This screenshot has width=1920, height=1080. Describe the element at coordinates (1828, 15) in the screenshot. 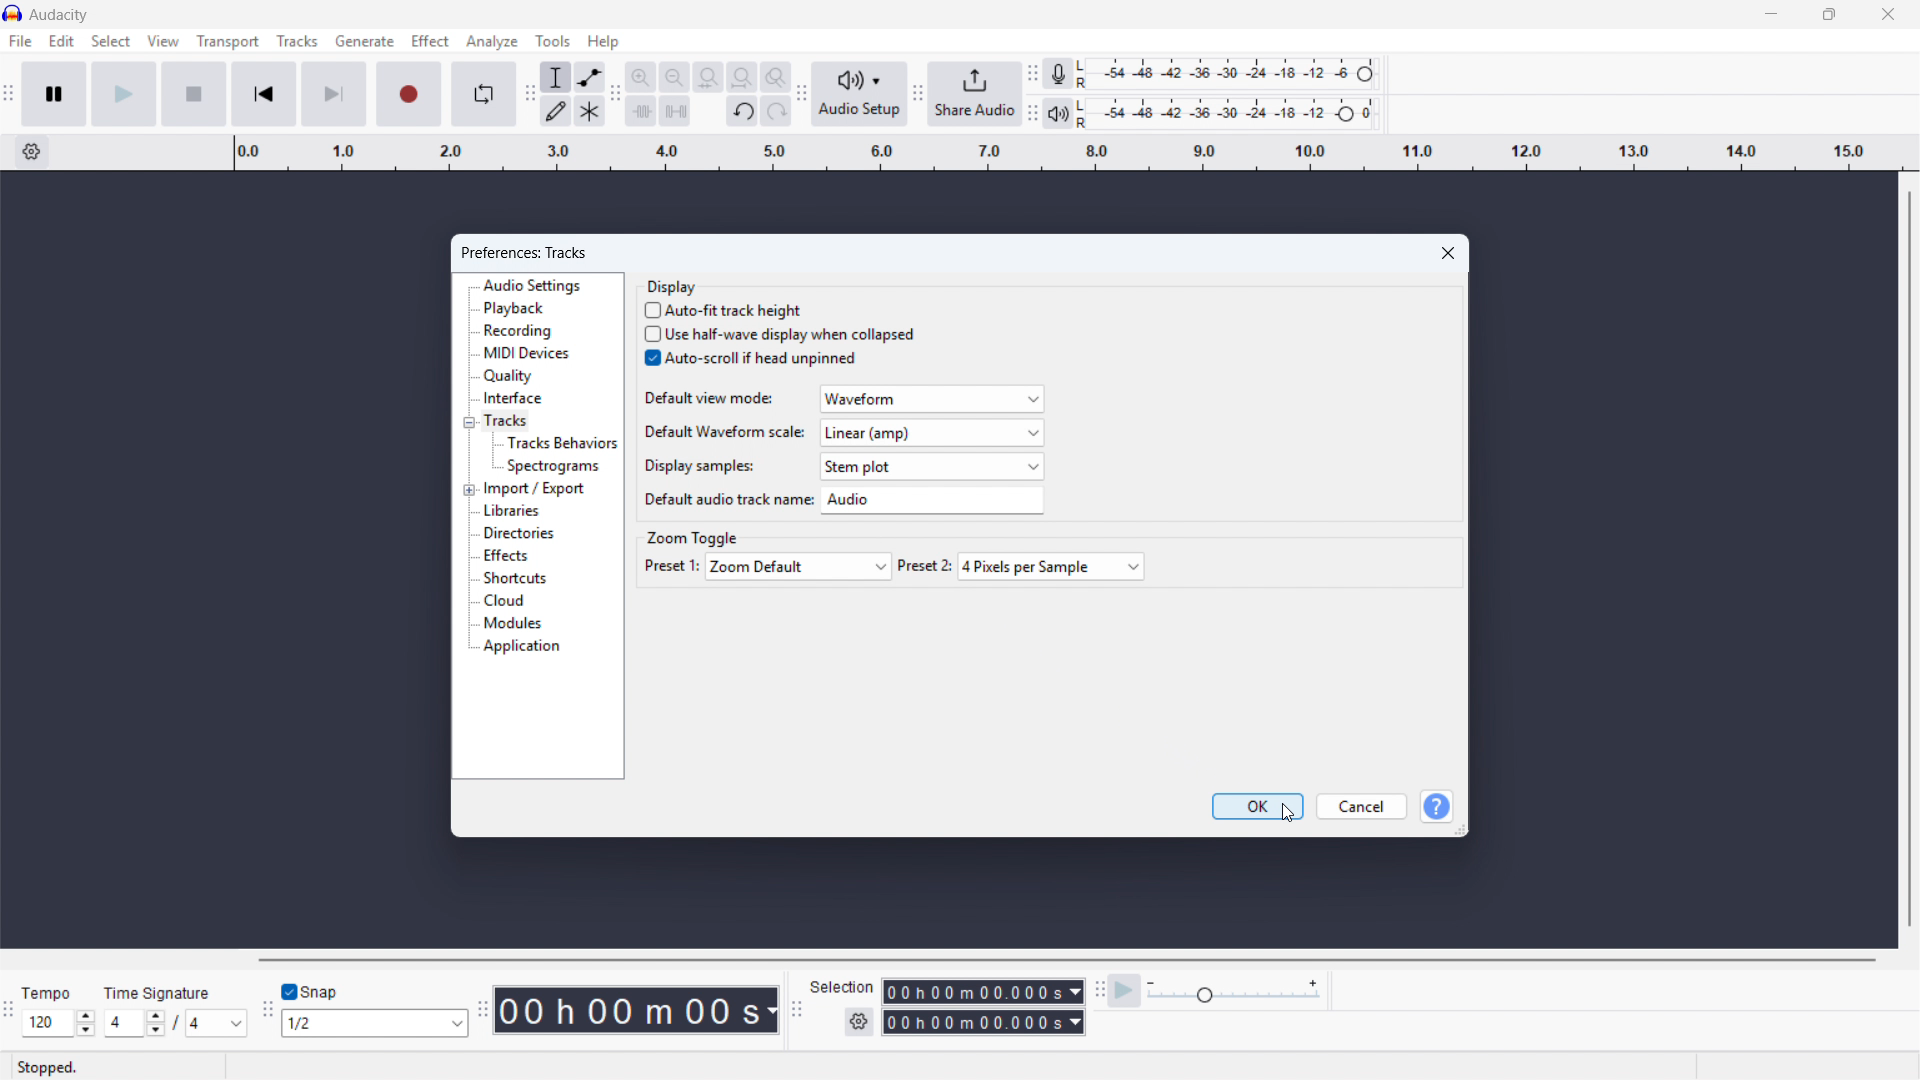

I see `maximize` at that location.